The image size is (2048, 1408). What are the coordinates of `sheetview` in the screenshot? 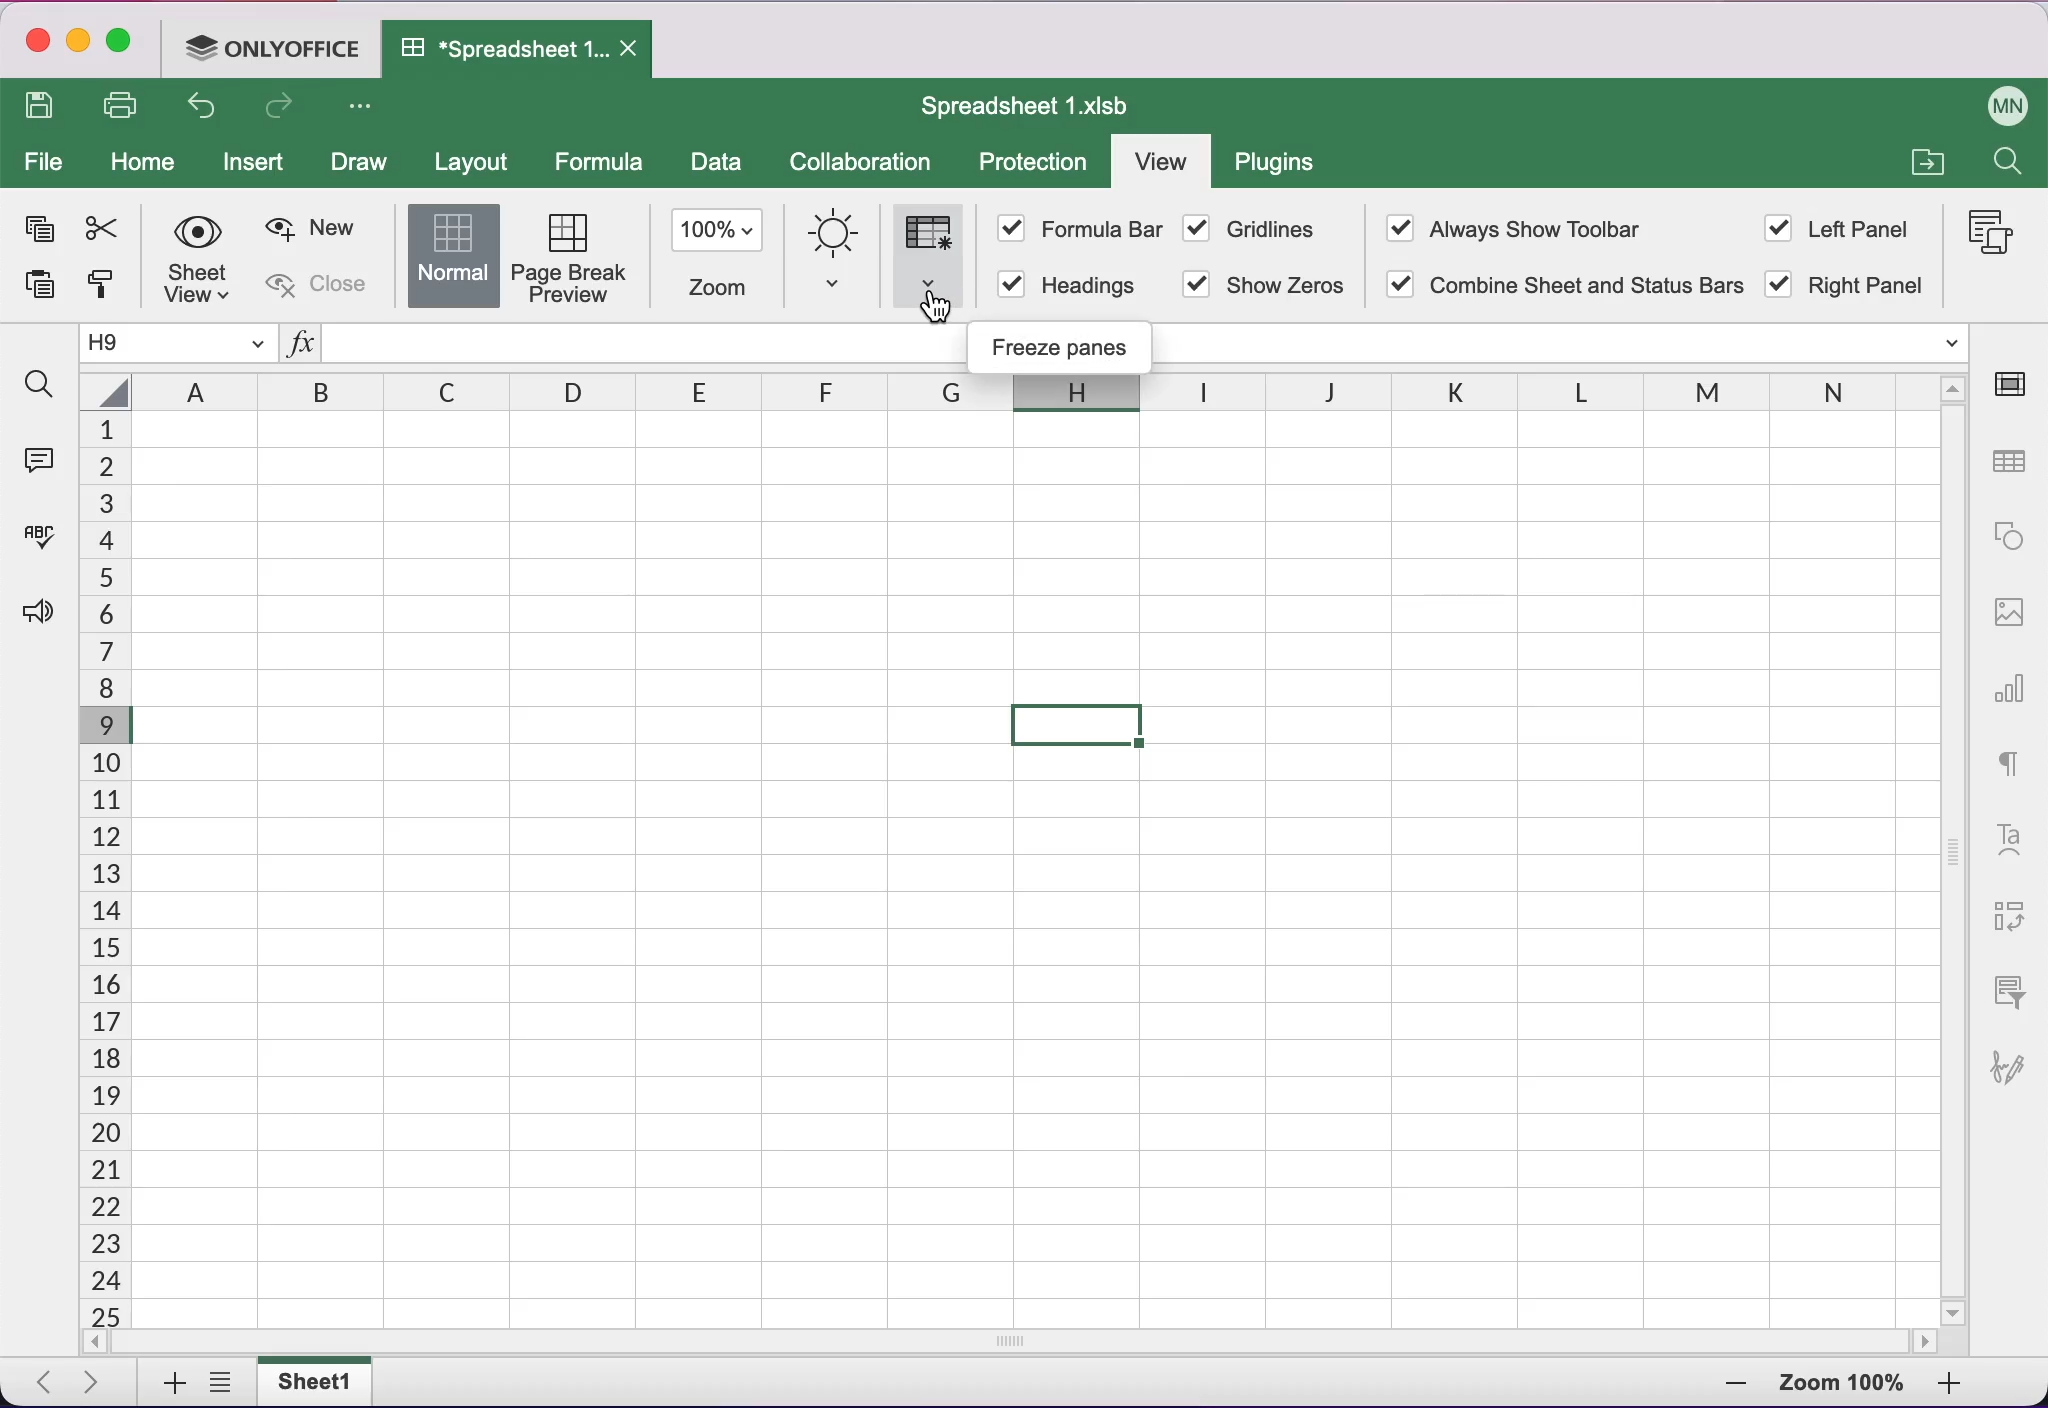 It's located at (201, 260).